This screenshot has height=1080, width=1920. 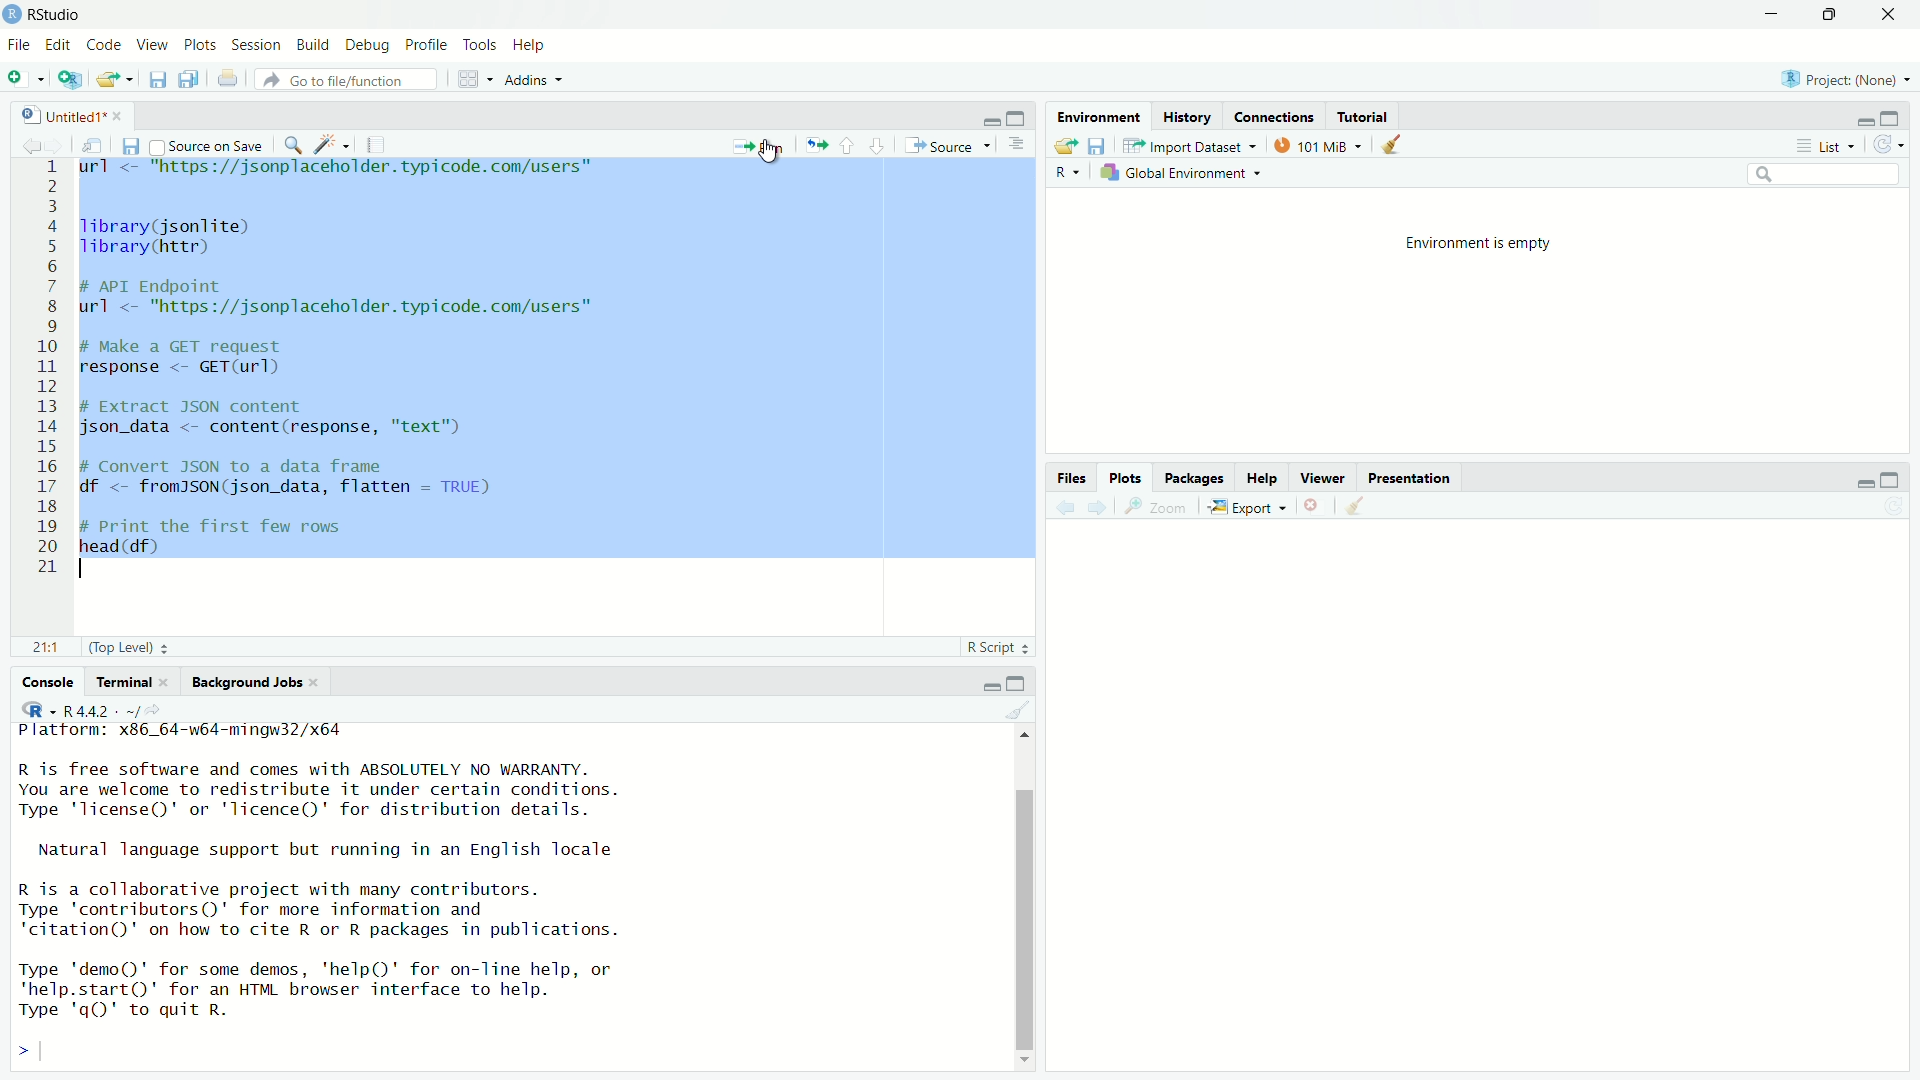 What do you see at coordinates (1018, 684) in the screenshot?
I see `Maximize` at bounding box center [1018, 684].